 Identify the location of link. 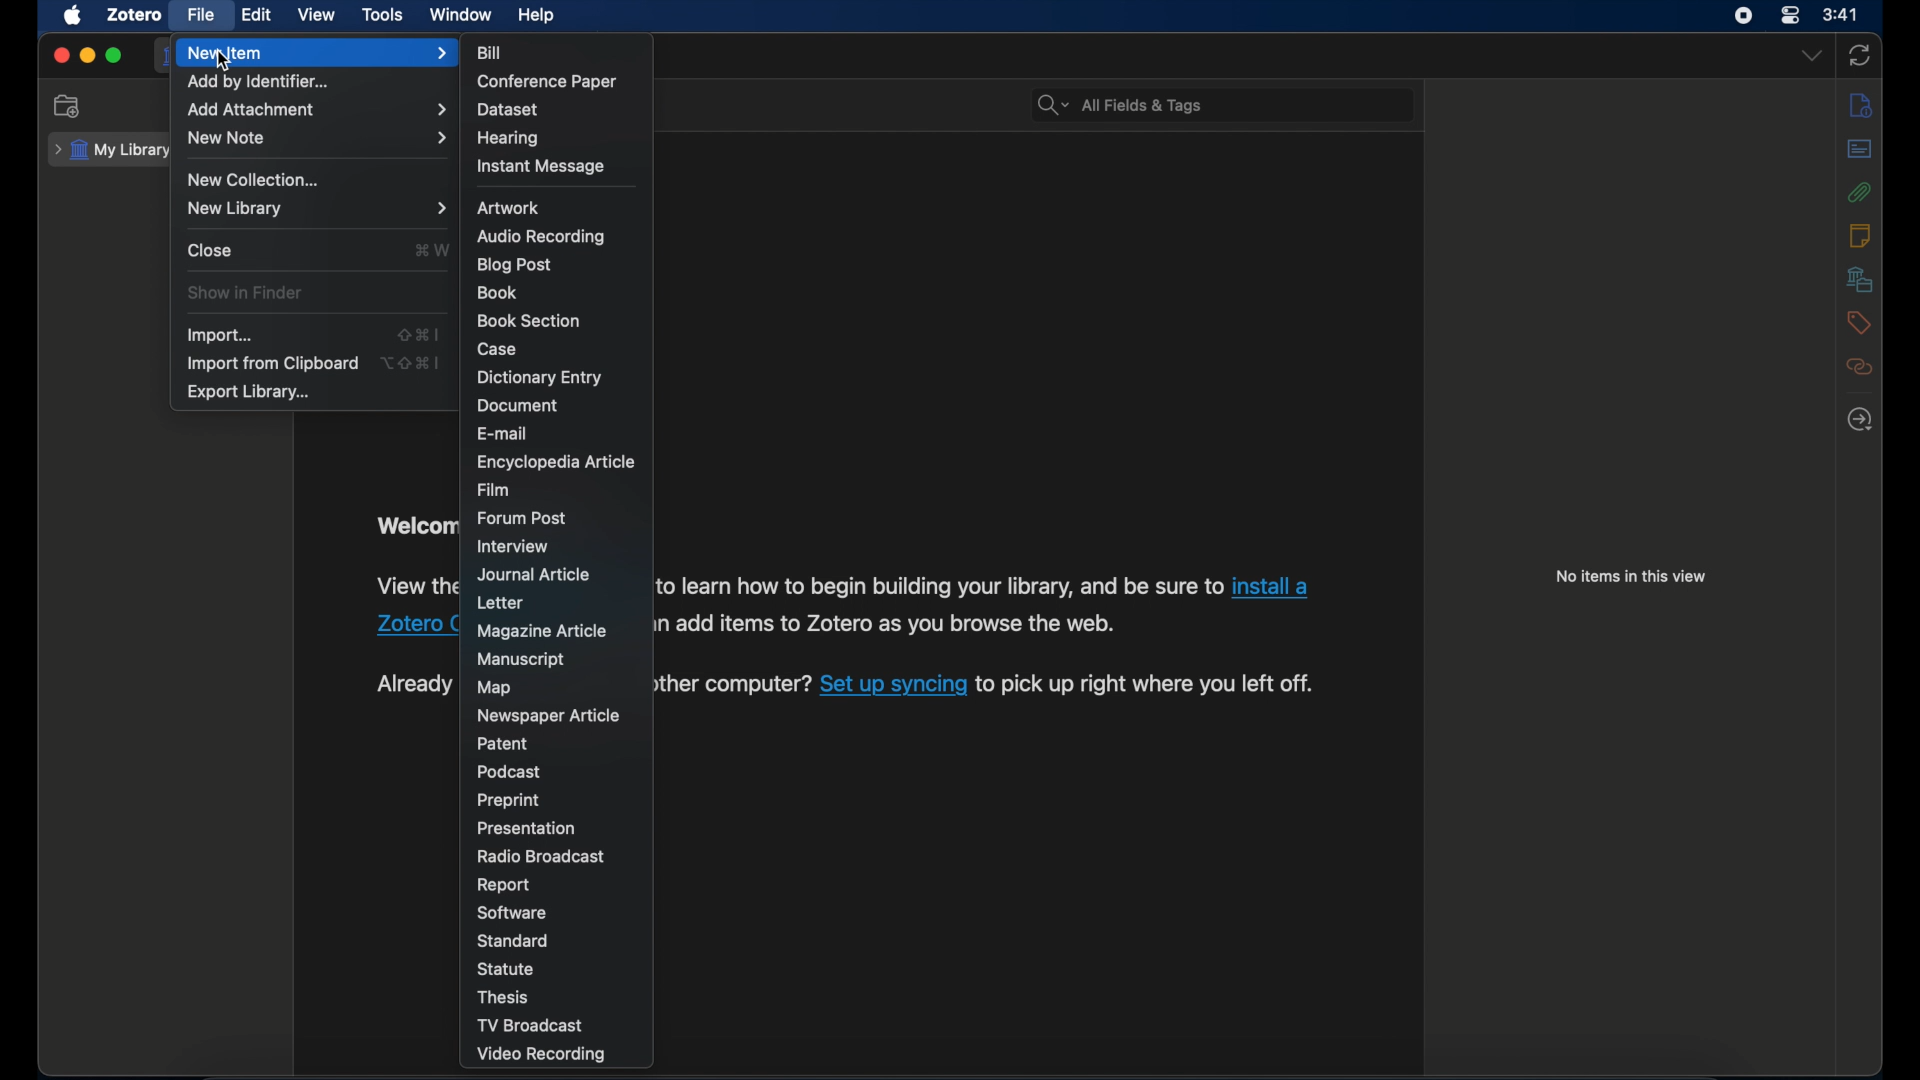
(892, 686).